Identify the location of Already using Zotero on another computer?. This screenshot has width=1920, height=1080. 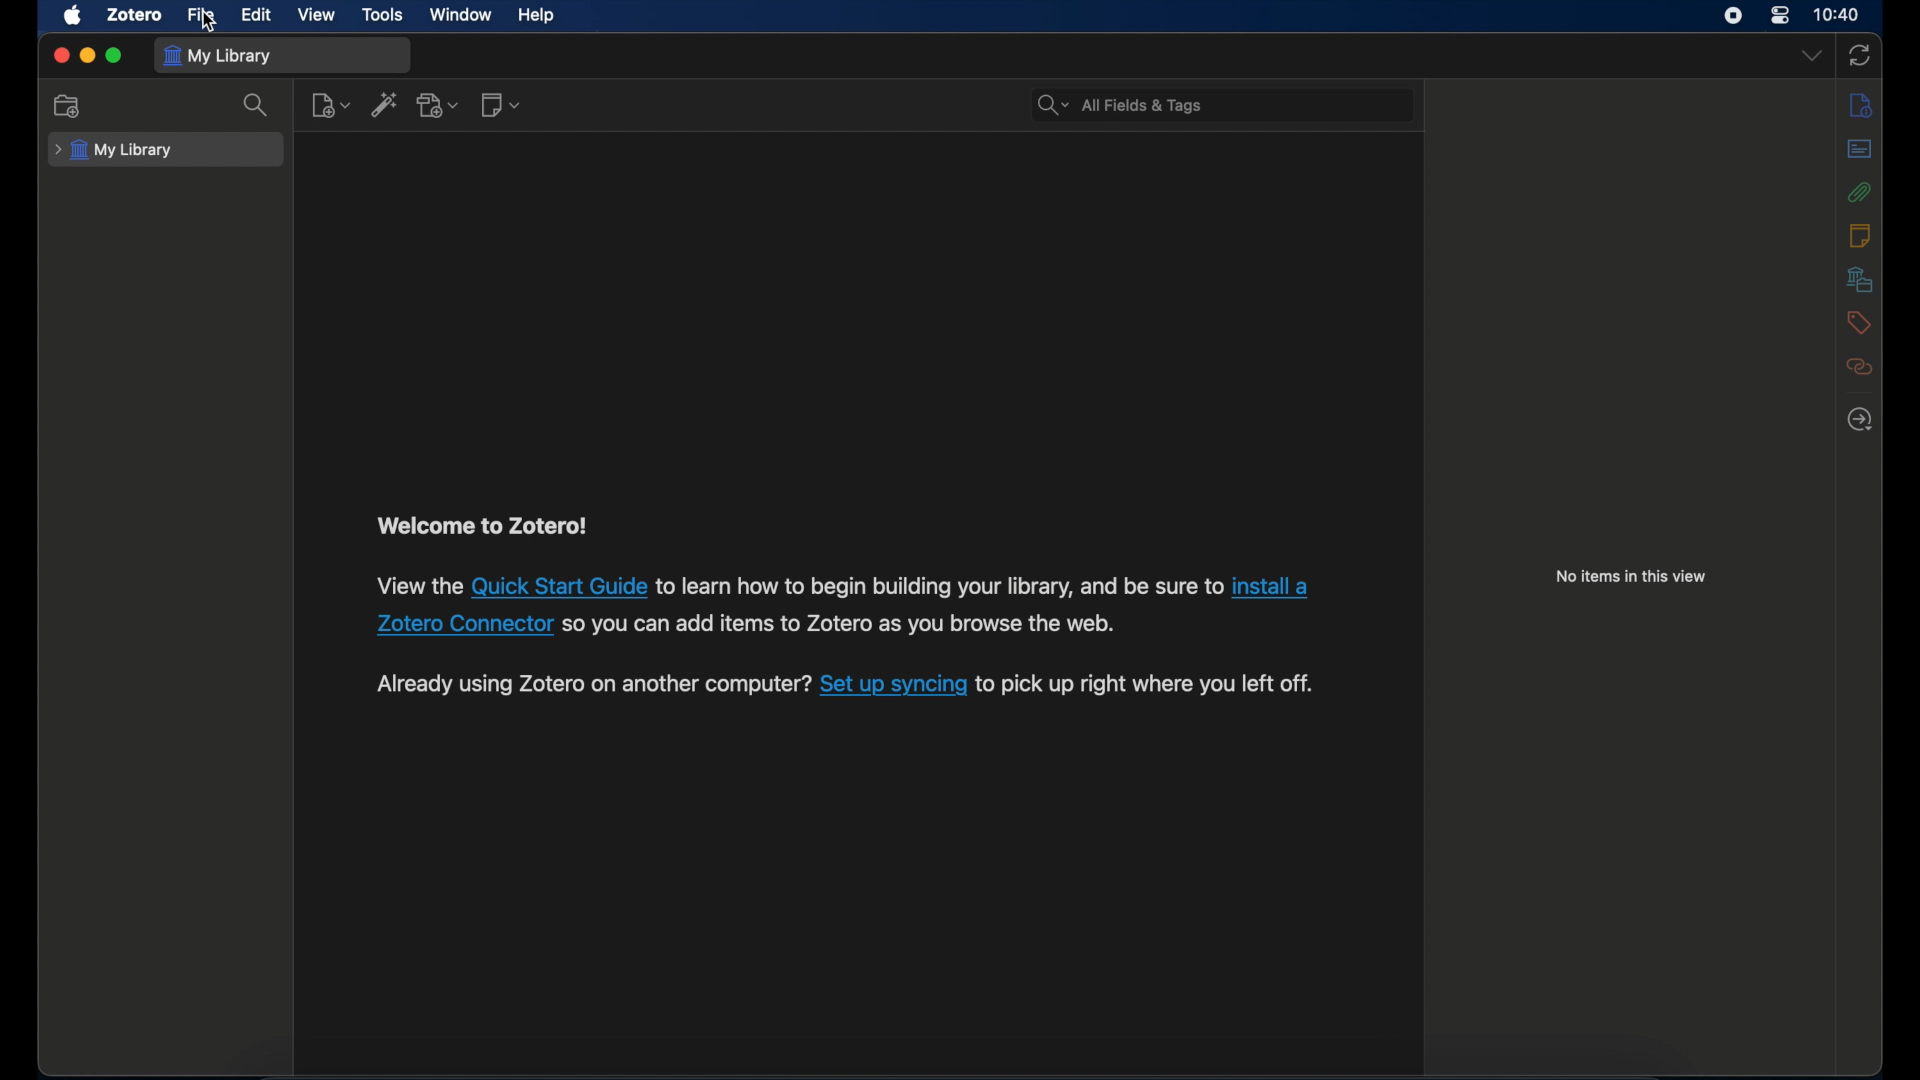
(591, 683).